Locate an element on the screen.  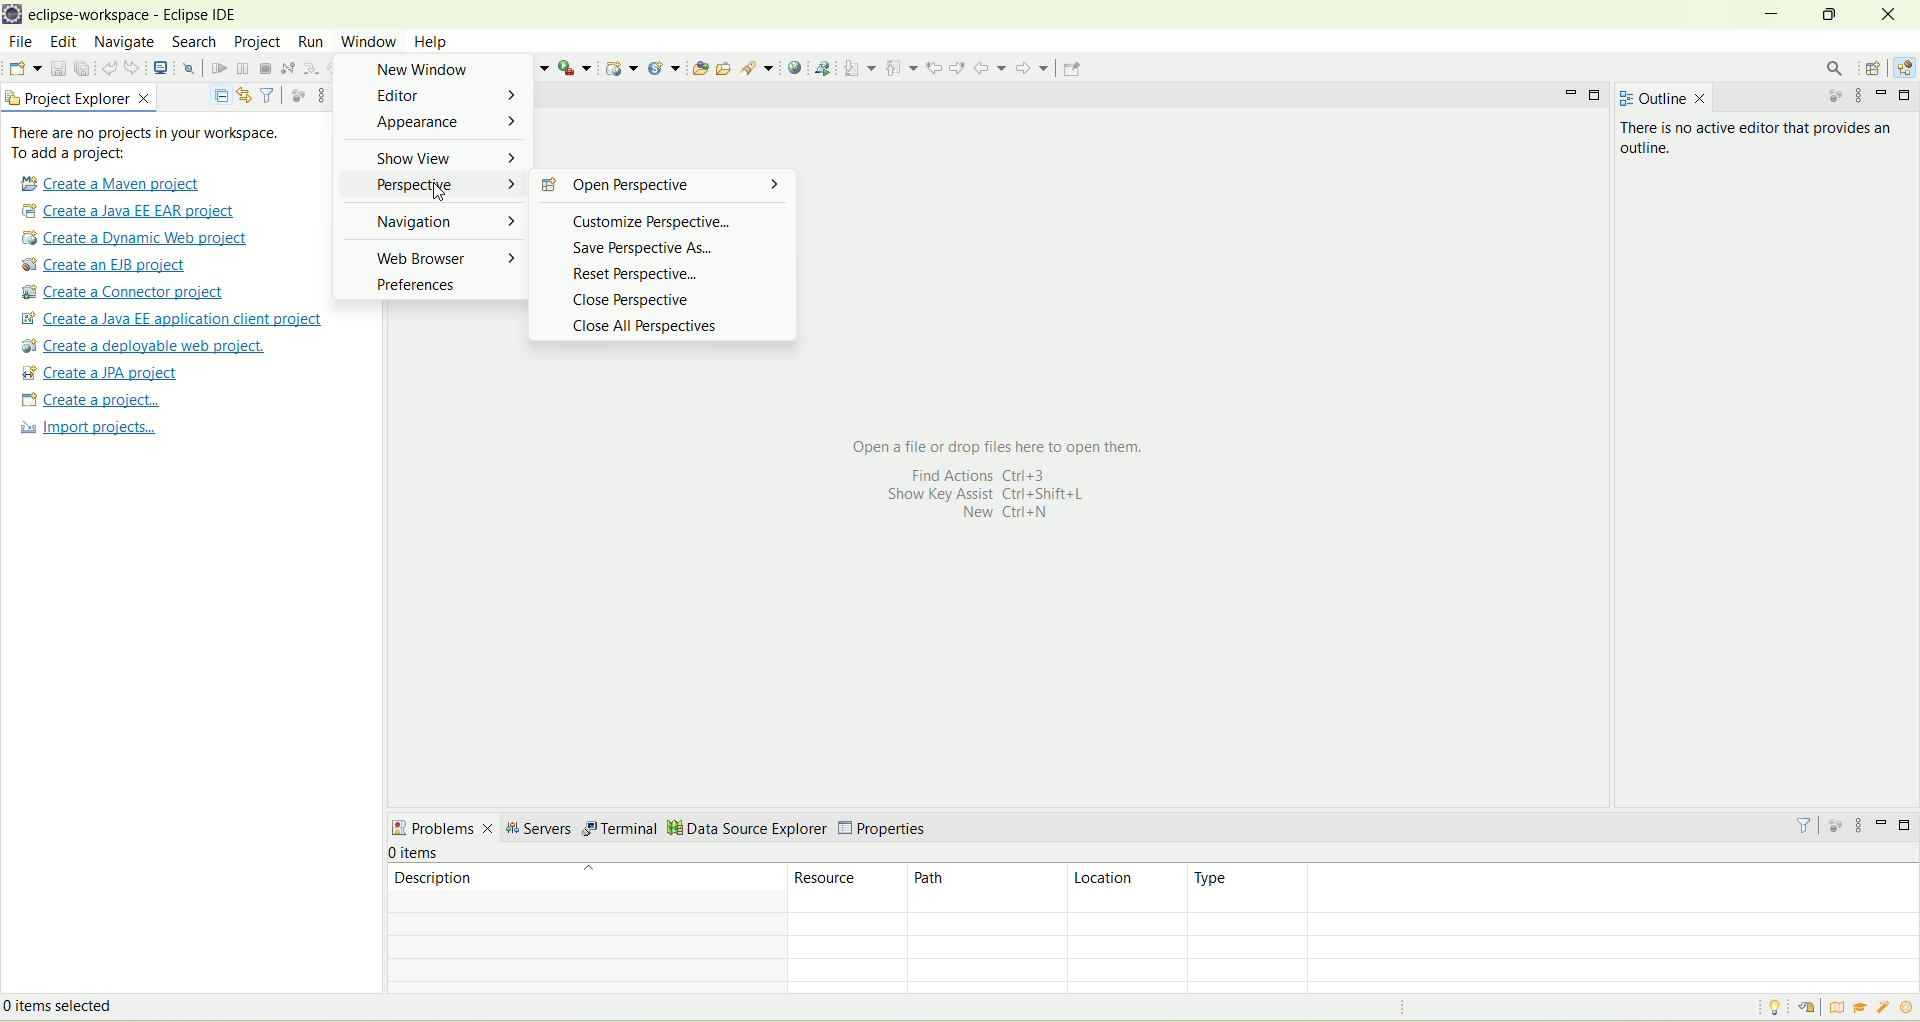
run last tool is located at coordinates (573, 68).